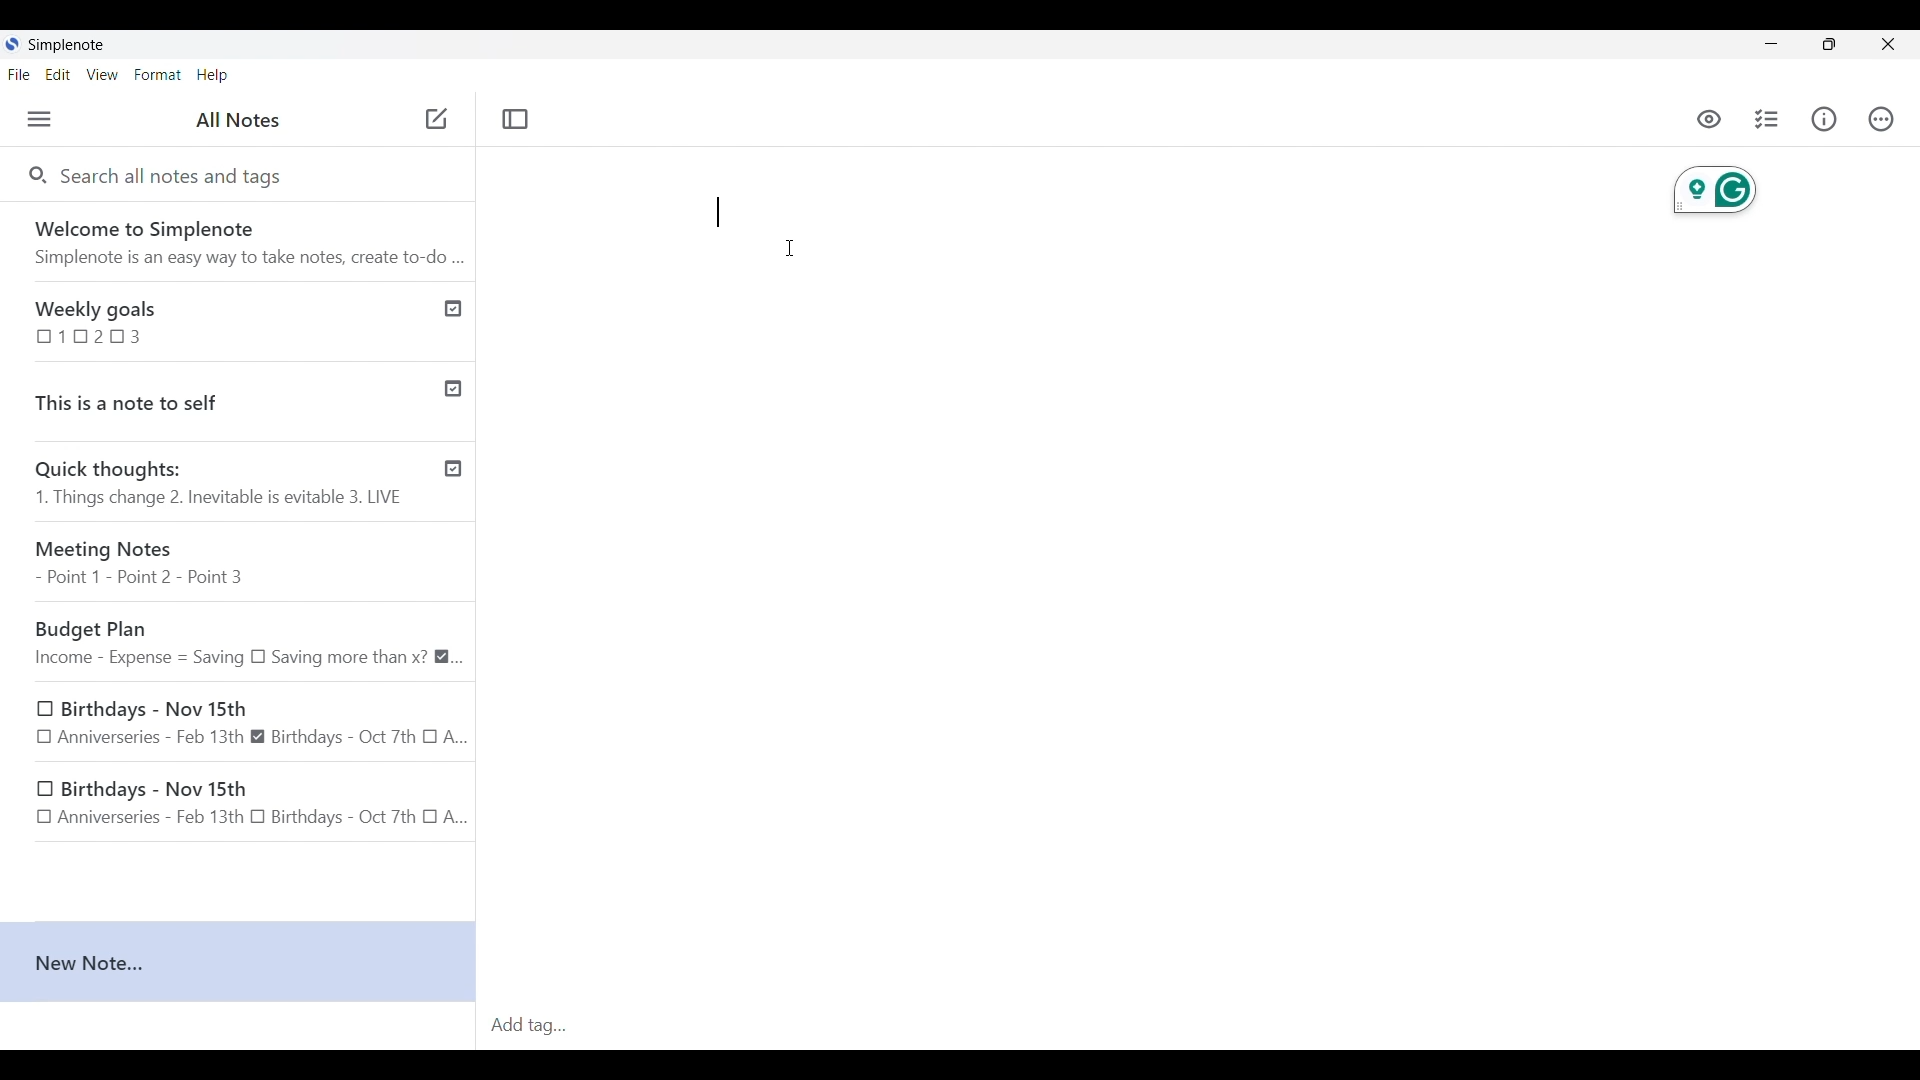 The image size is (1920, 1080). What do you see at coordinates (1771, 44) in the screenshot?
I see `Minimize` at bounding box center [1771, 44].